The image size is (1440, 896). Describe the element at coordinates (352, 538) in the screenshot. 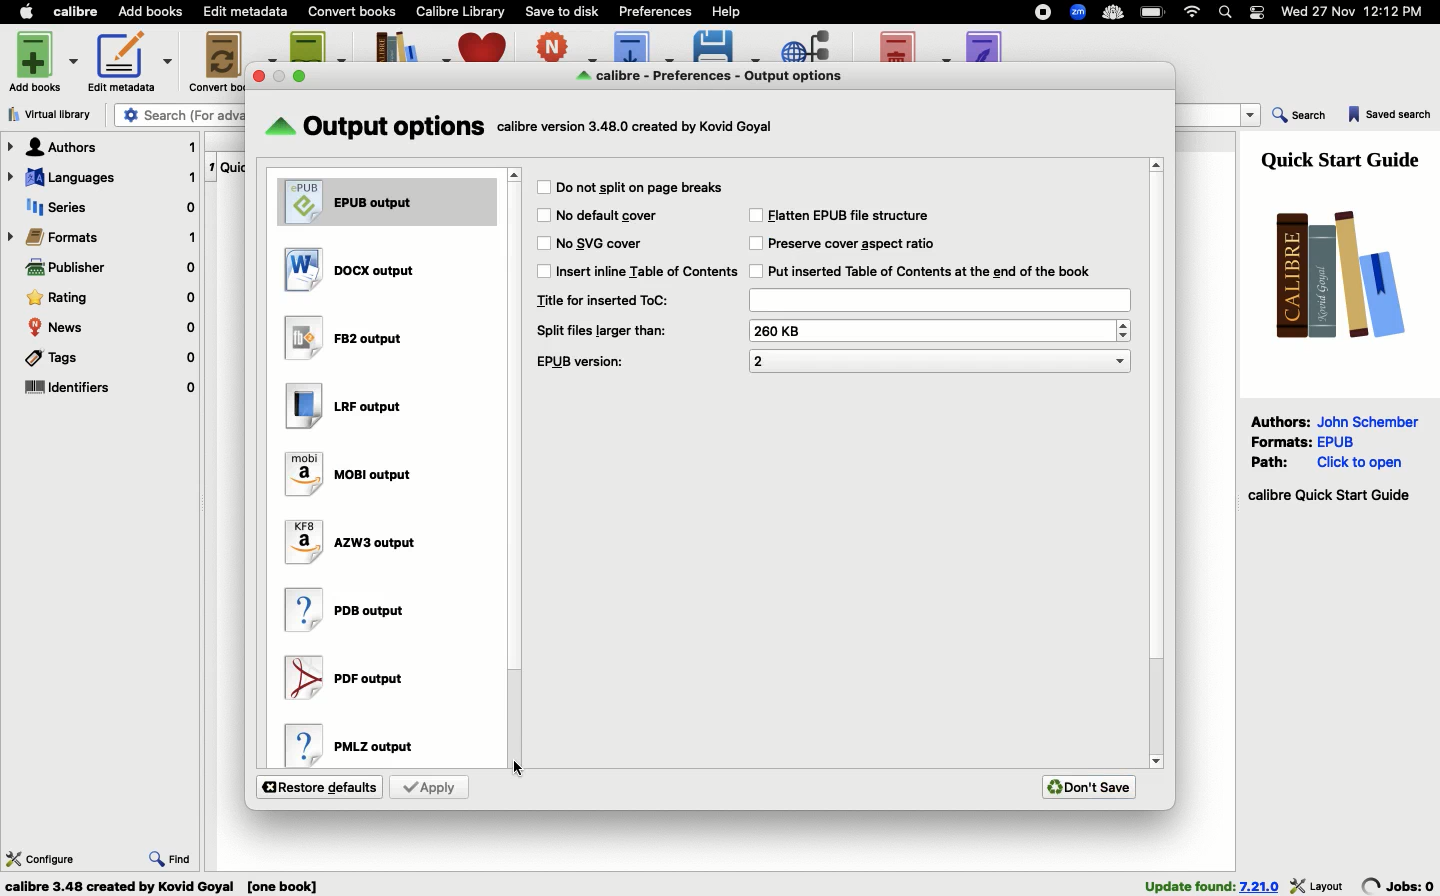

I see `AZW3` at that location.